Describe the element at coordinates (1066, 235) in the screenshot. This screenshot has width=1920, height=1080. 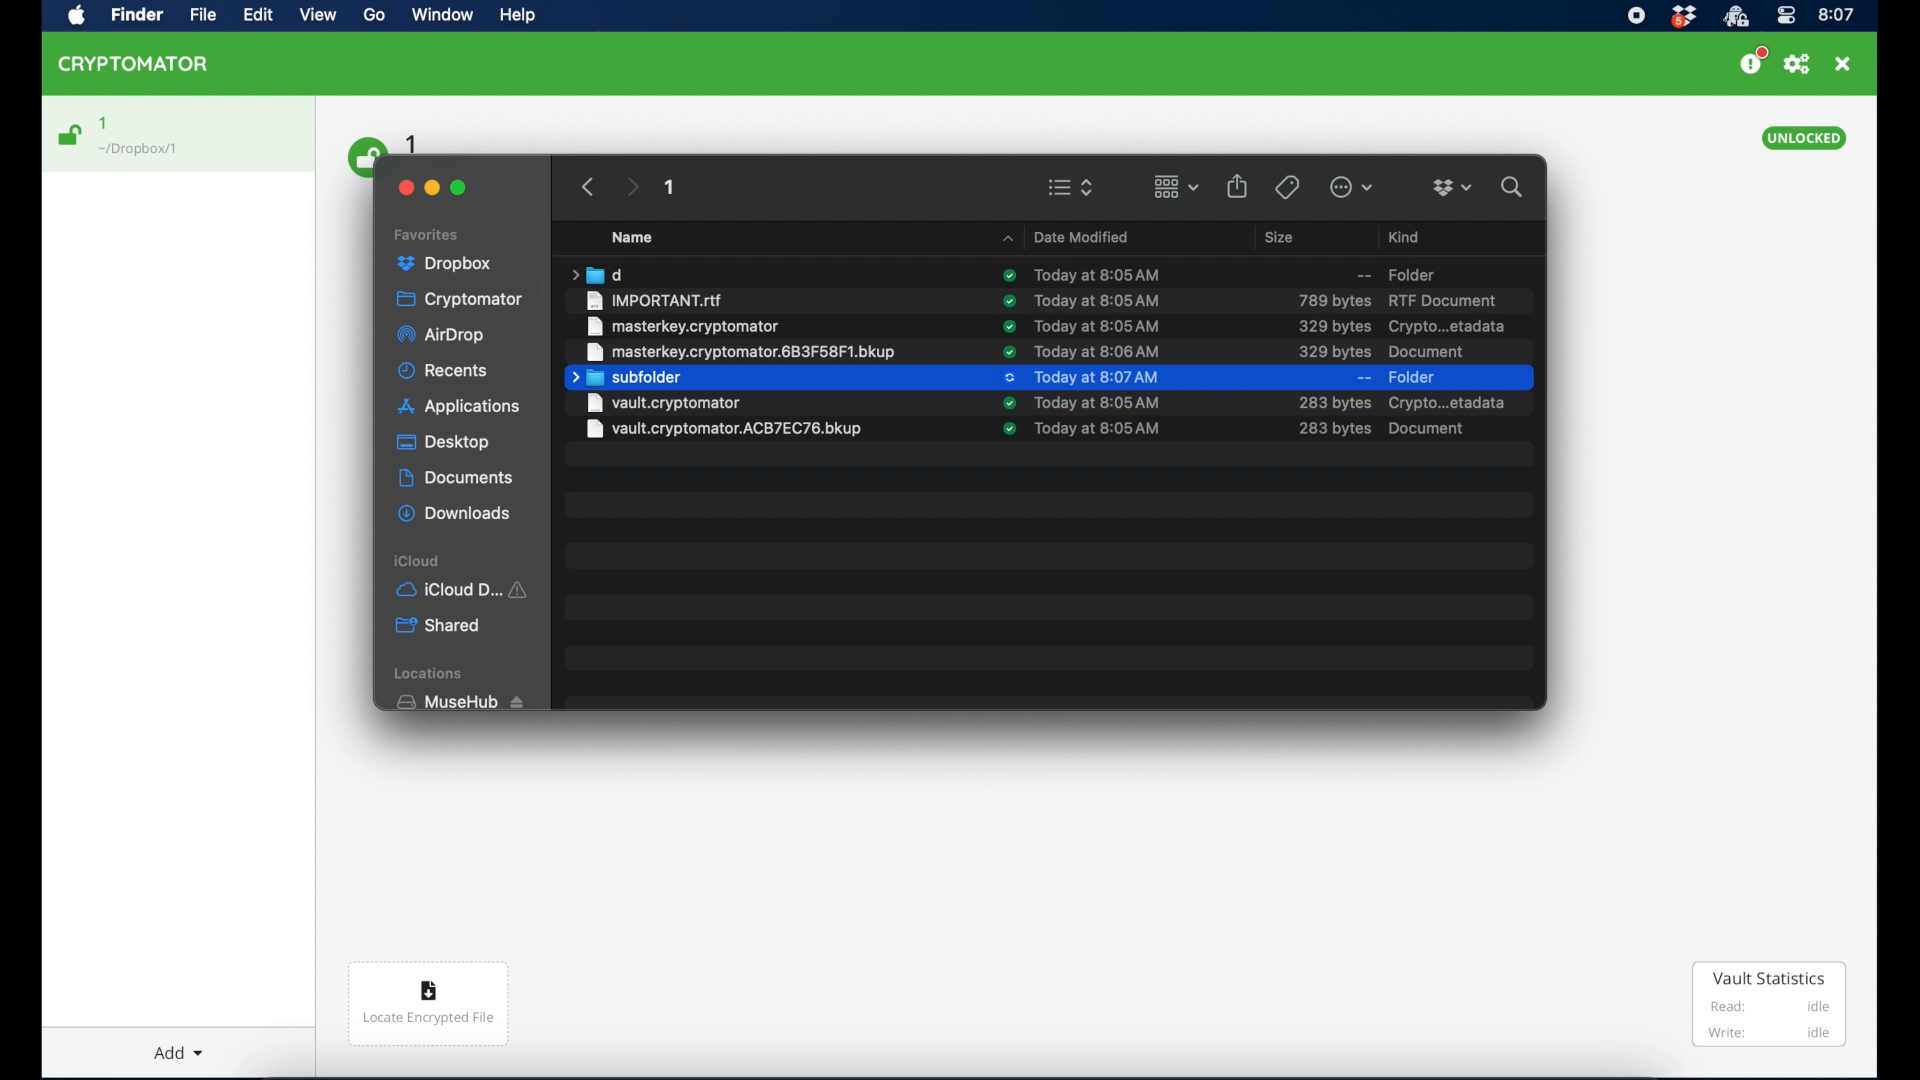
I see `Date Modifies` at that location.